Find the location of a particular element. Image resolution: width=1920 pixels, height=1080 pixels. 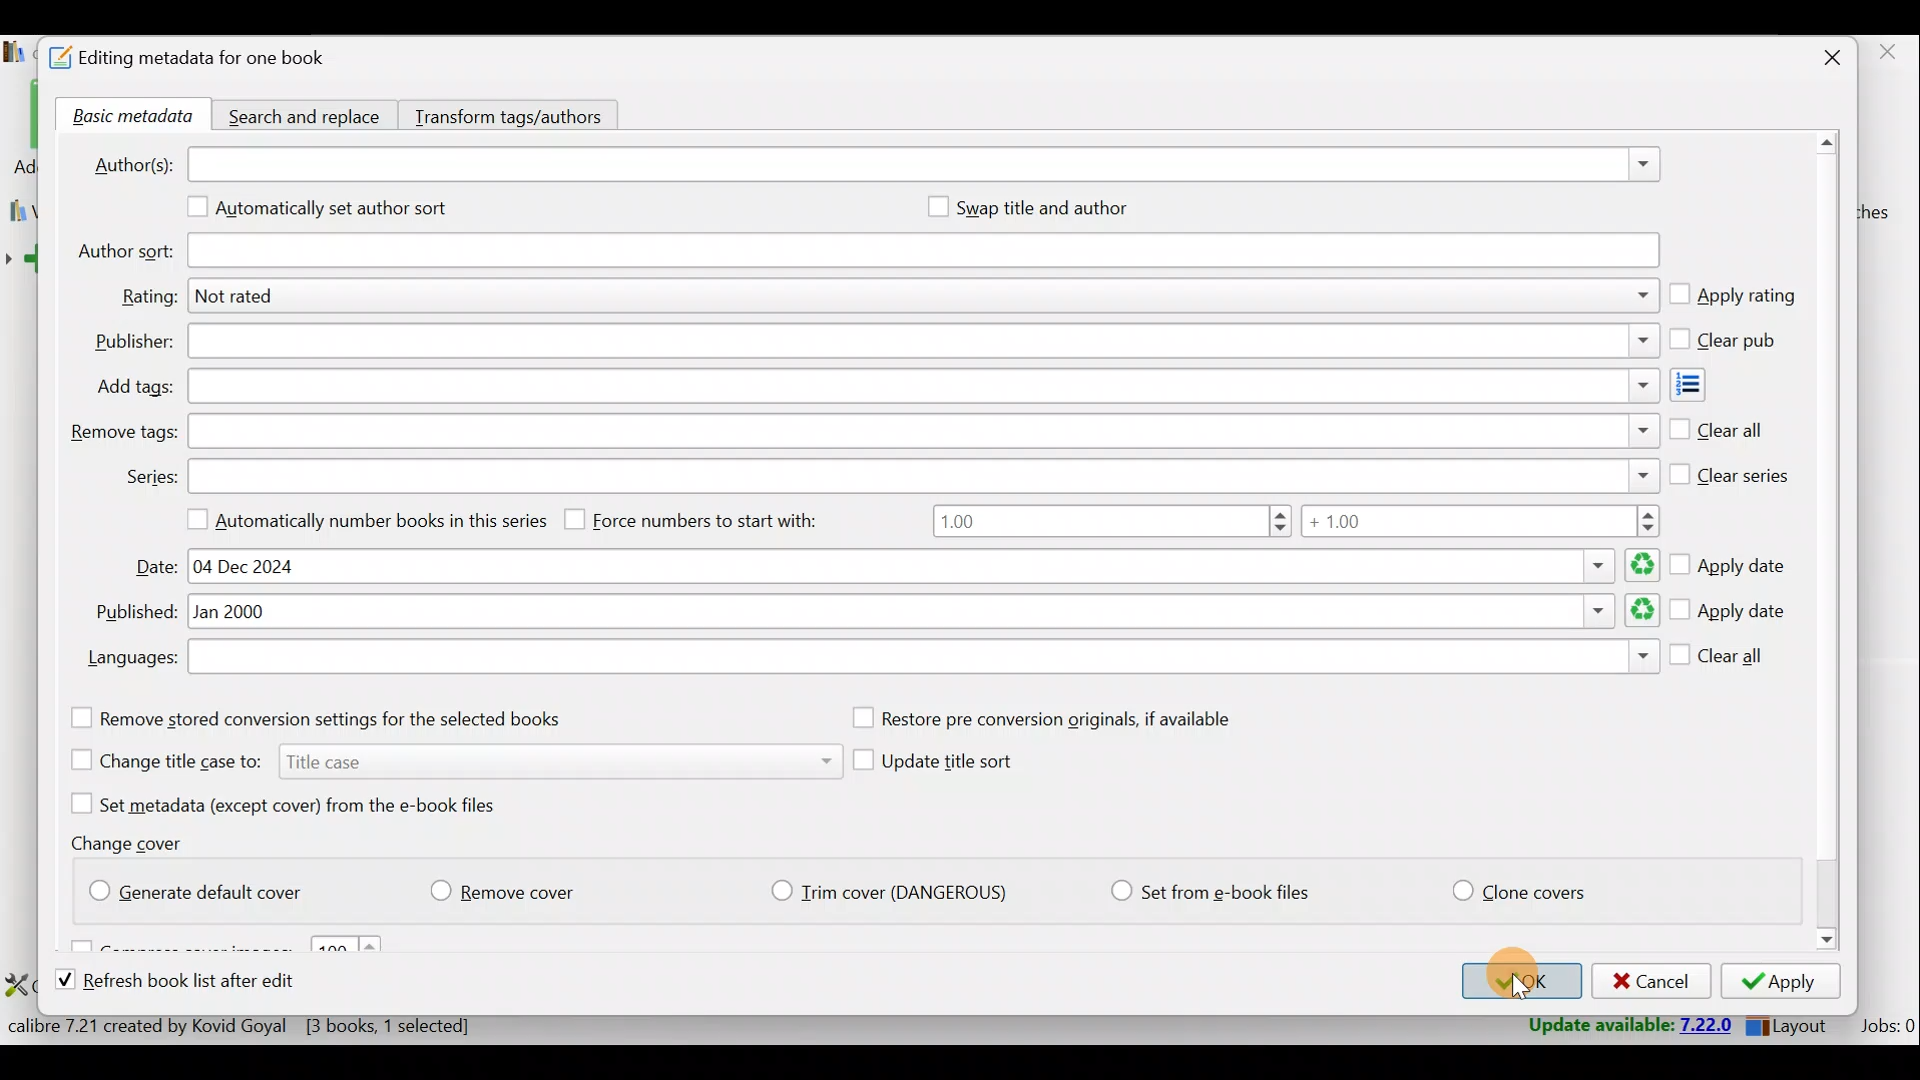

Close is located at coordinates (1822, 60).